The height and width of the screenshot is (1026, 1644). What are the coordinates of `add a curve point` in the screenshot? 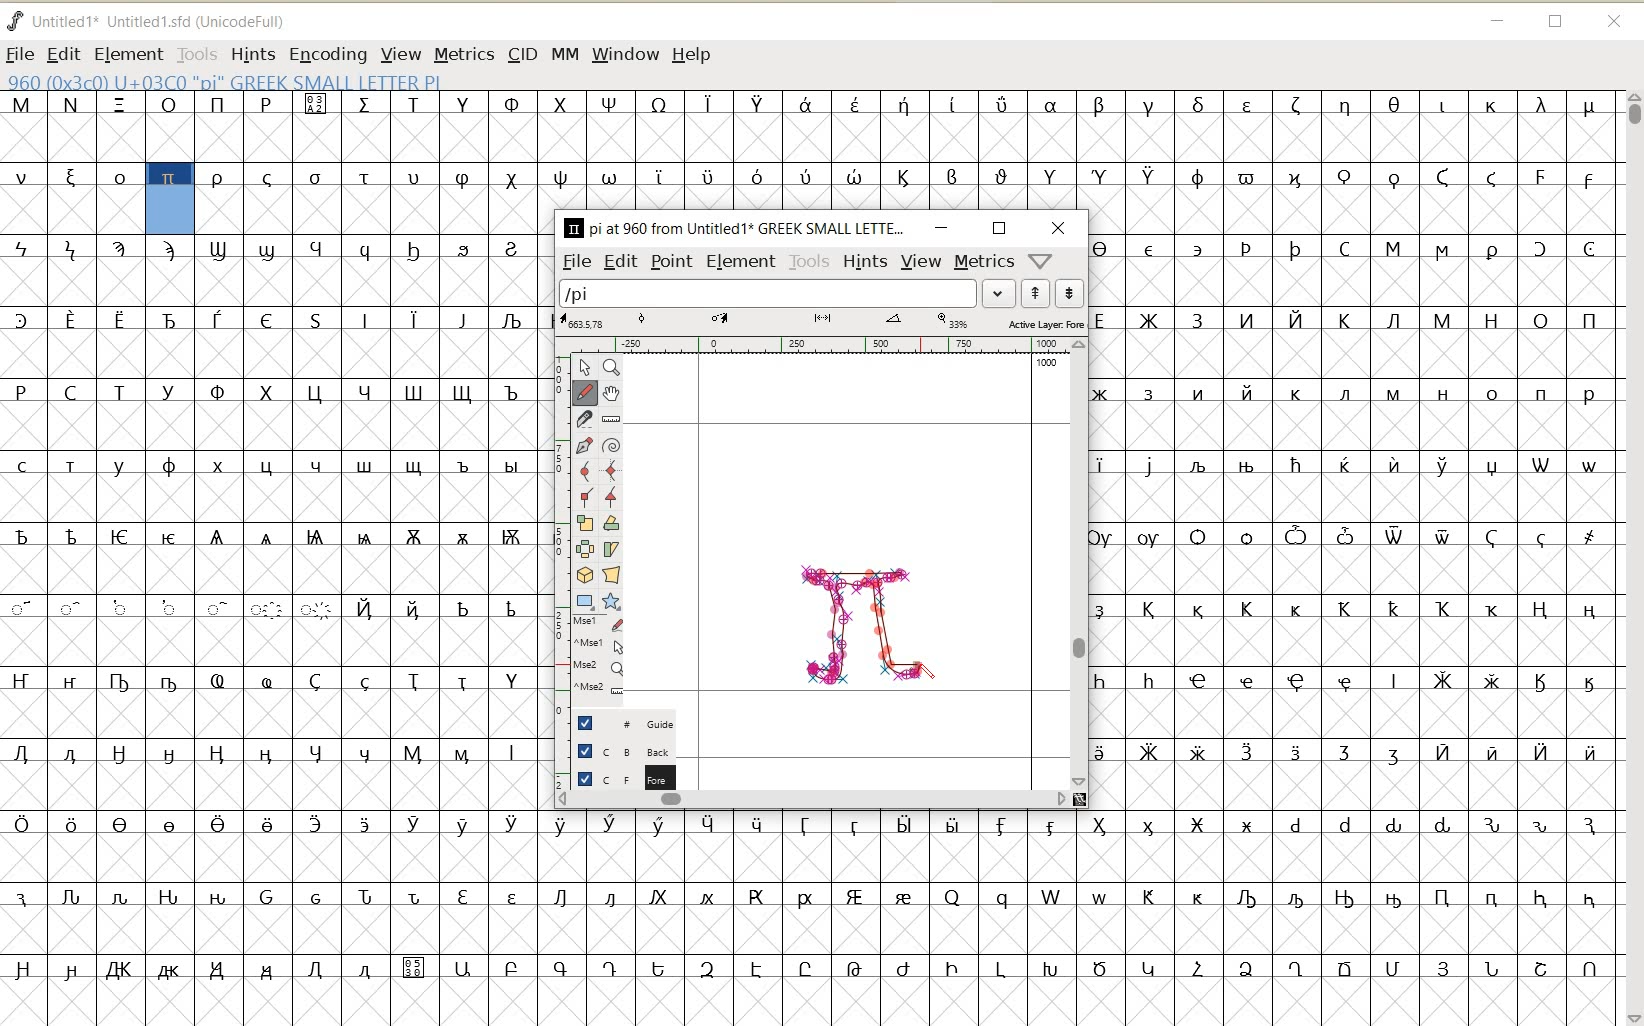 It's located at (584, 469).